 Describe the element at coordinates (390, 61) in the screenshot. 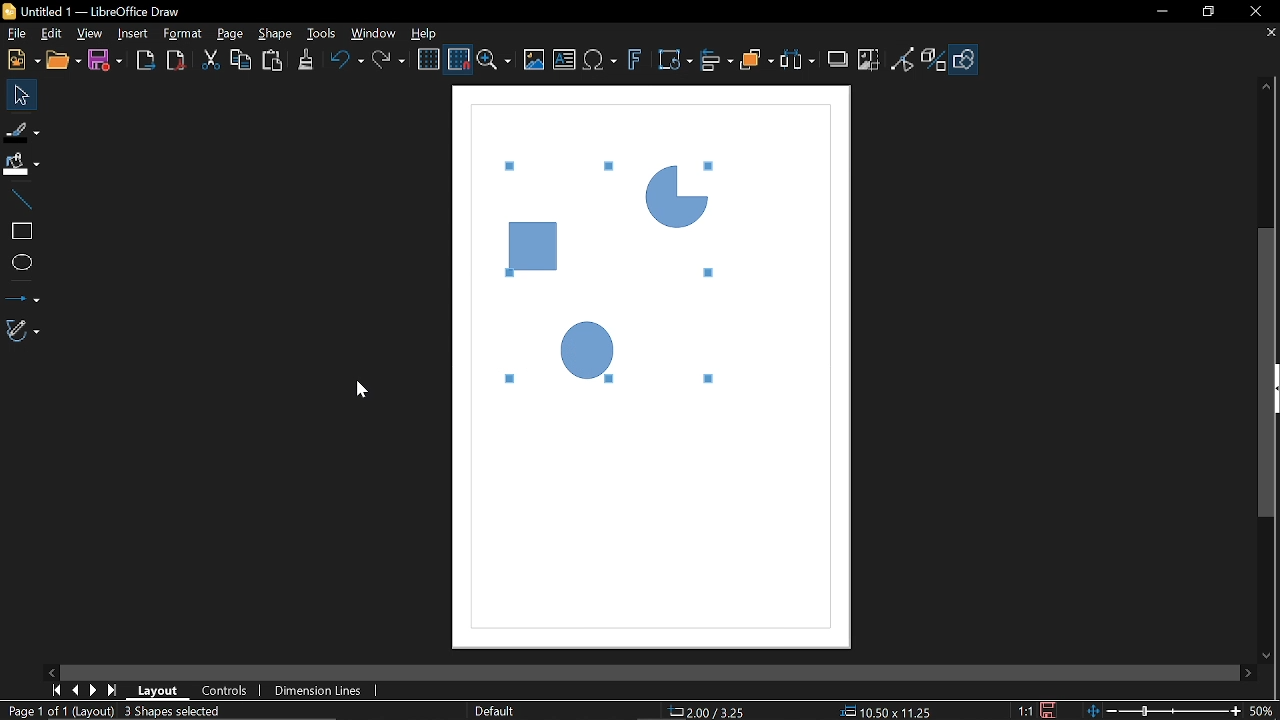

I see `Redo` at that location.